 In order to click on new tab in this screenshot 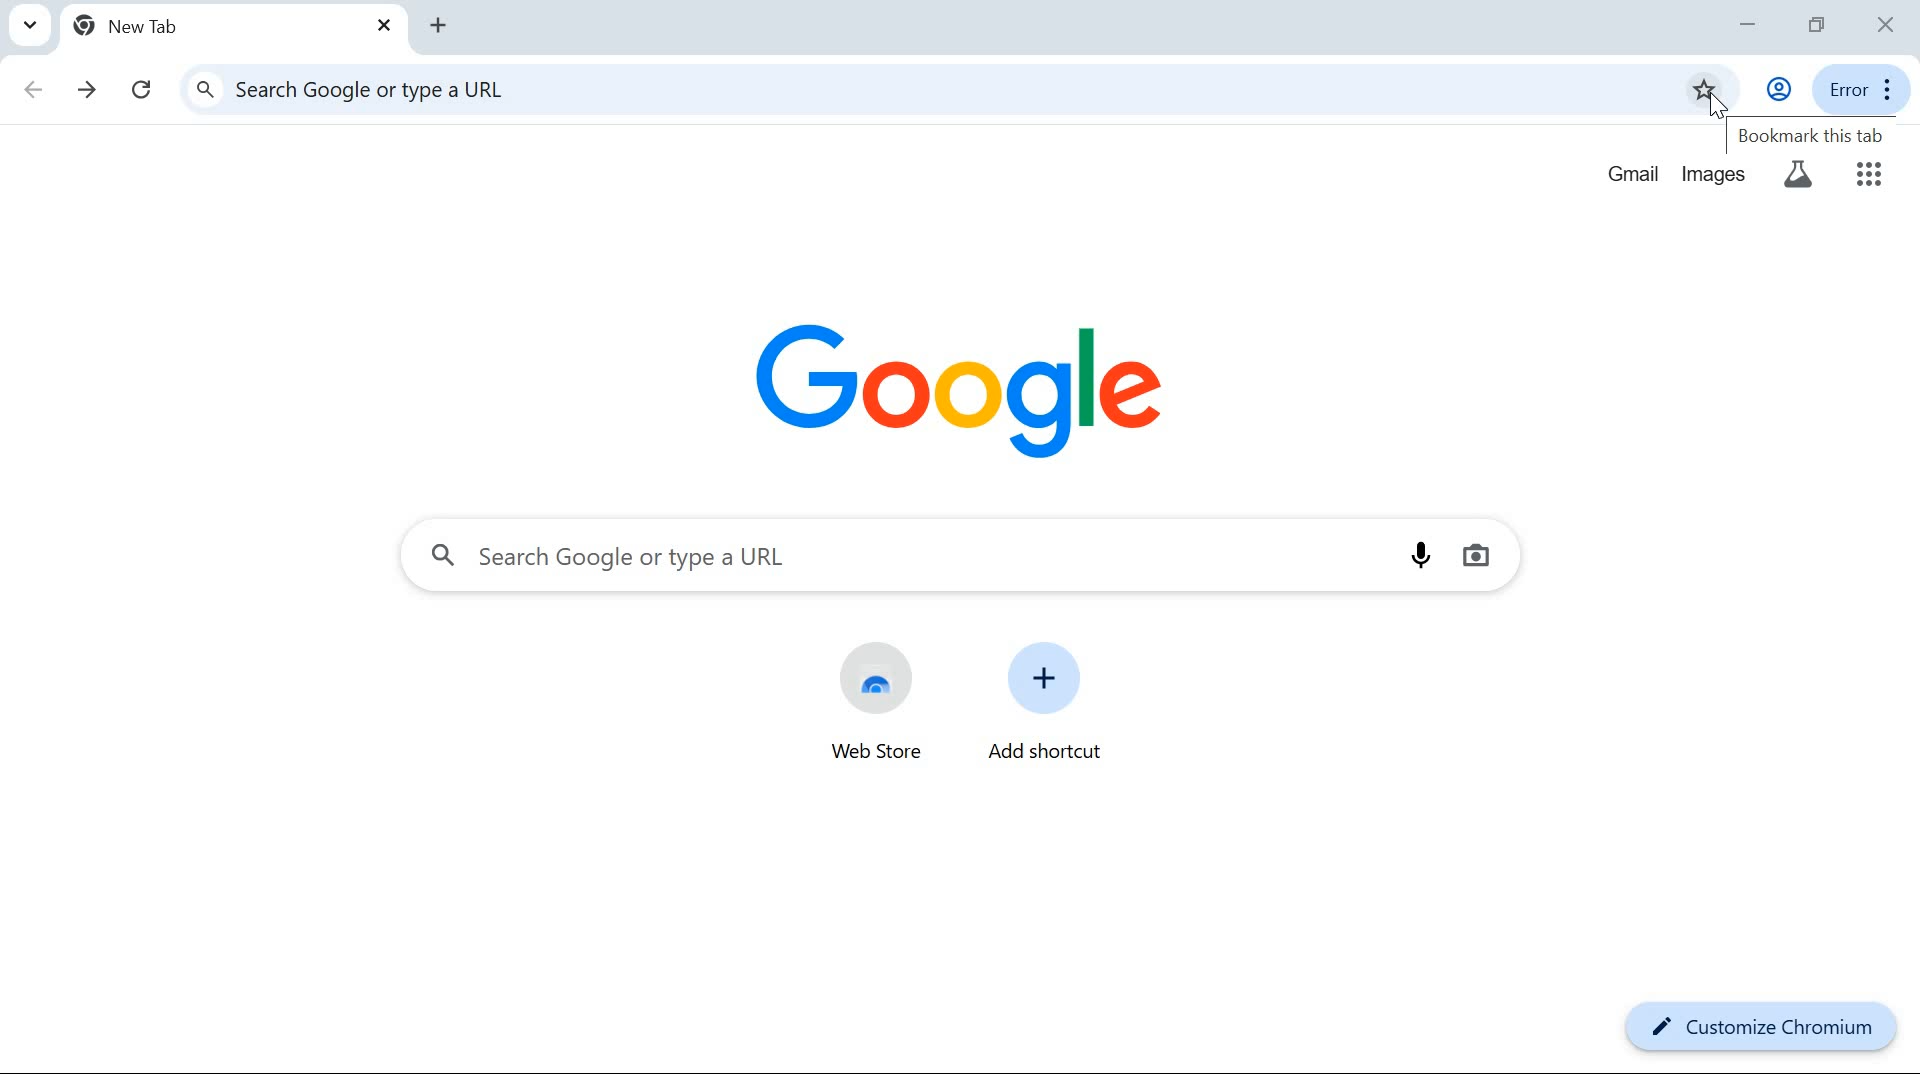, I will do `click(146, 25)`.